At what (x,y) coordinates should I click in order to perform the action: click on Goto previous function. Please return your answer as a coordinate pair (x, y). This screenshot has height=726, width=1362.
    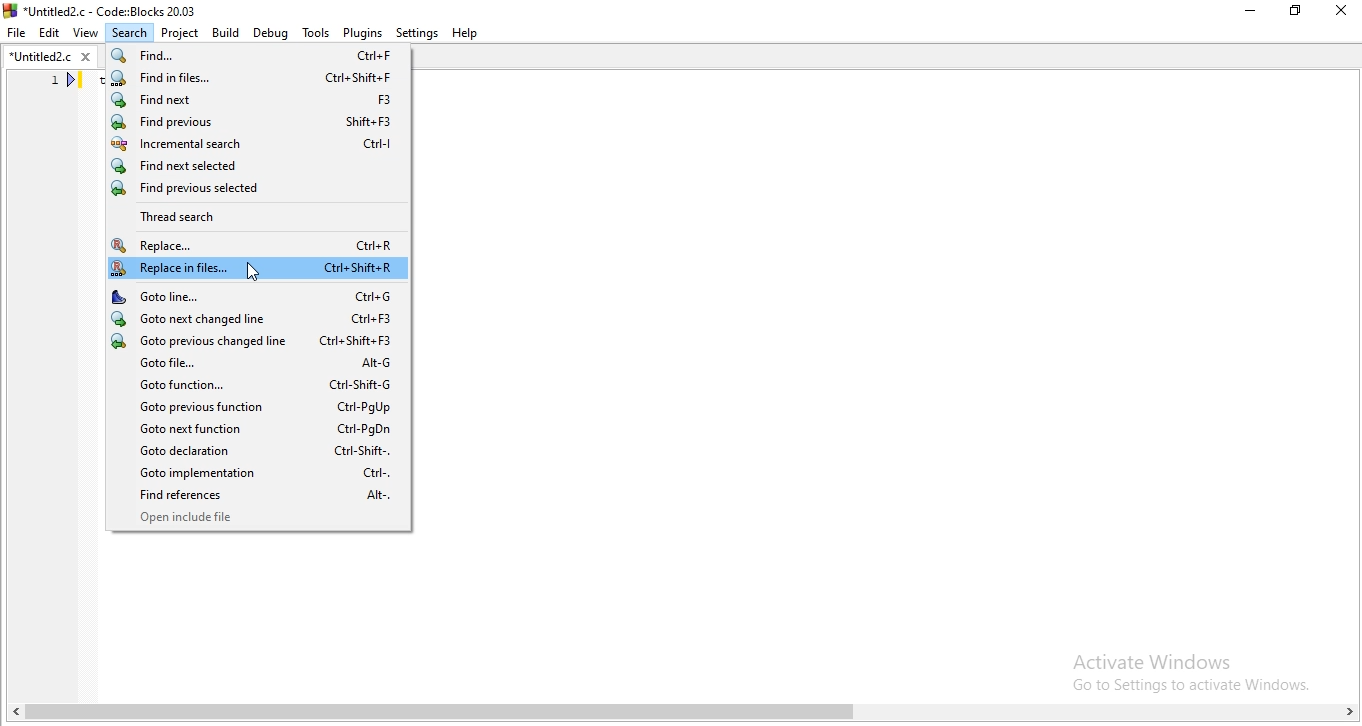
    Looking at the image, I should click on (260, 406).